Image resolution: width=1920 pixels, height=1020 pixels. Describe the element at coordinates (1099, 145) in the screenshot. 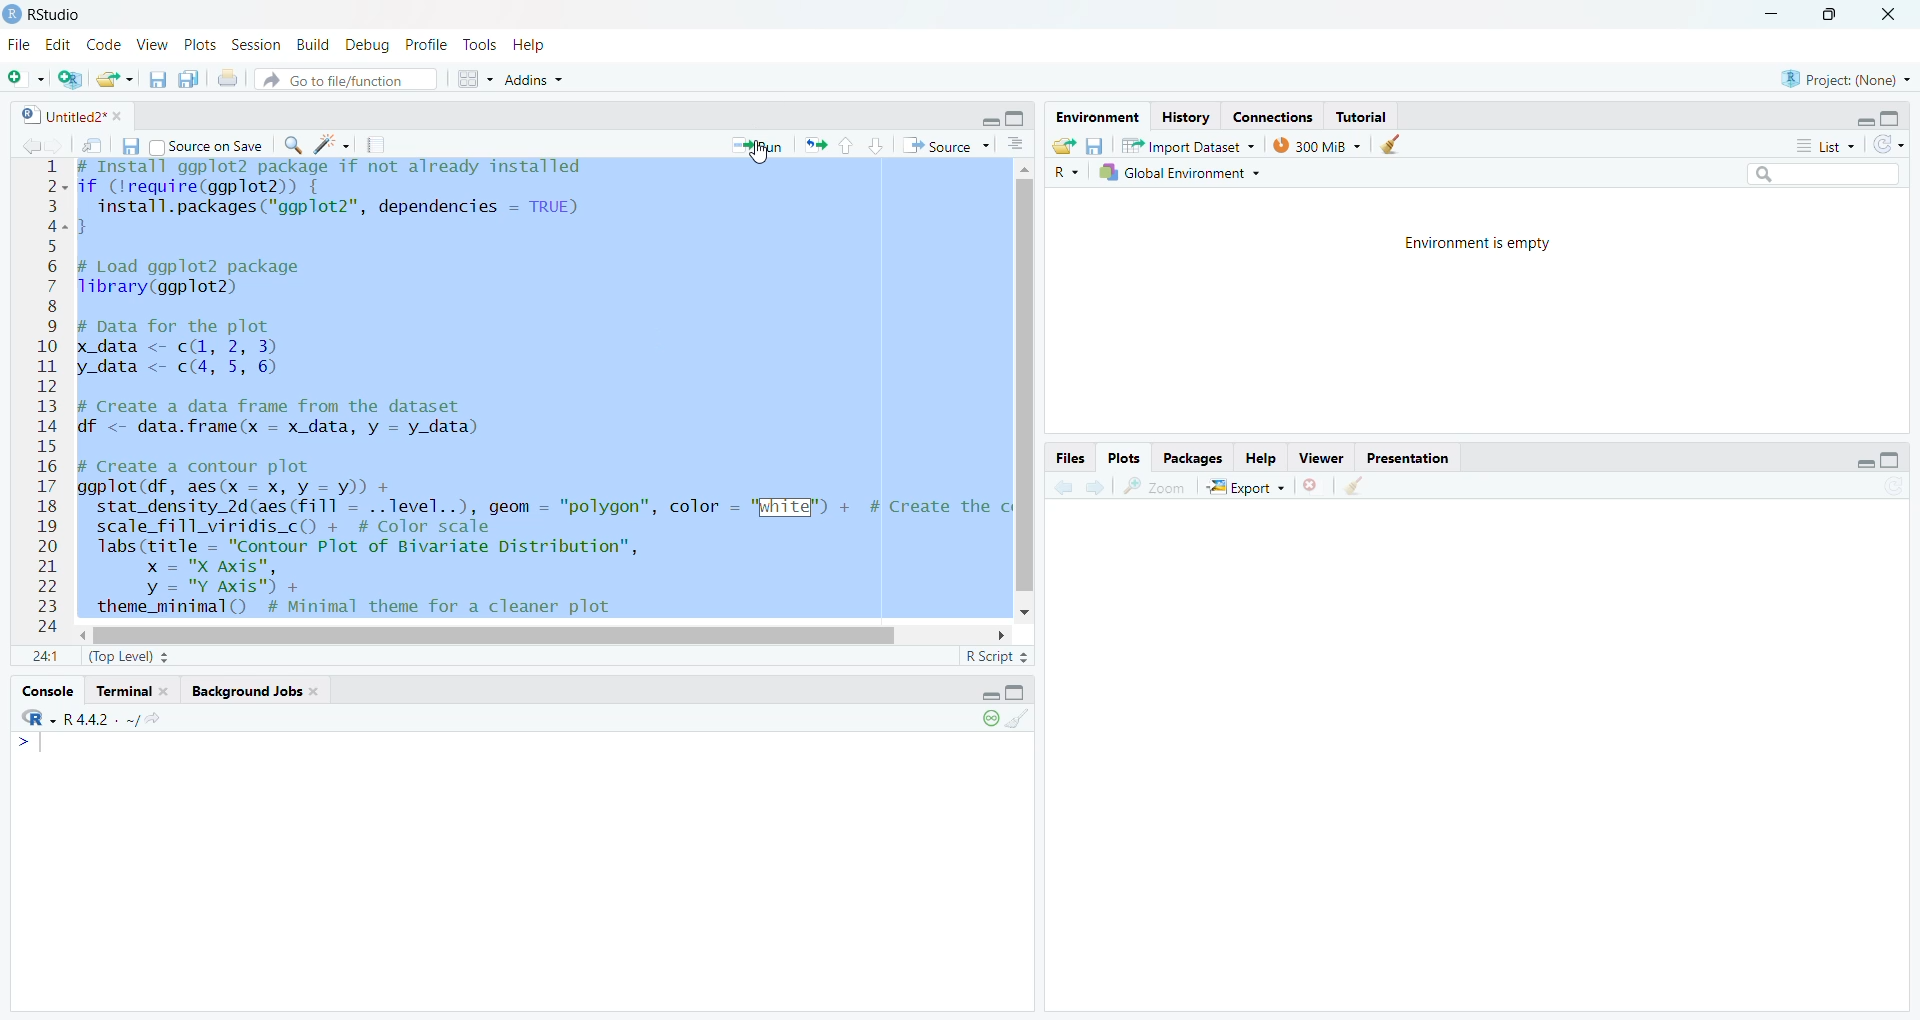

I see `save` at that location.